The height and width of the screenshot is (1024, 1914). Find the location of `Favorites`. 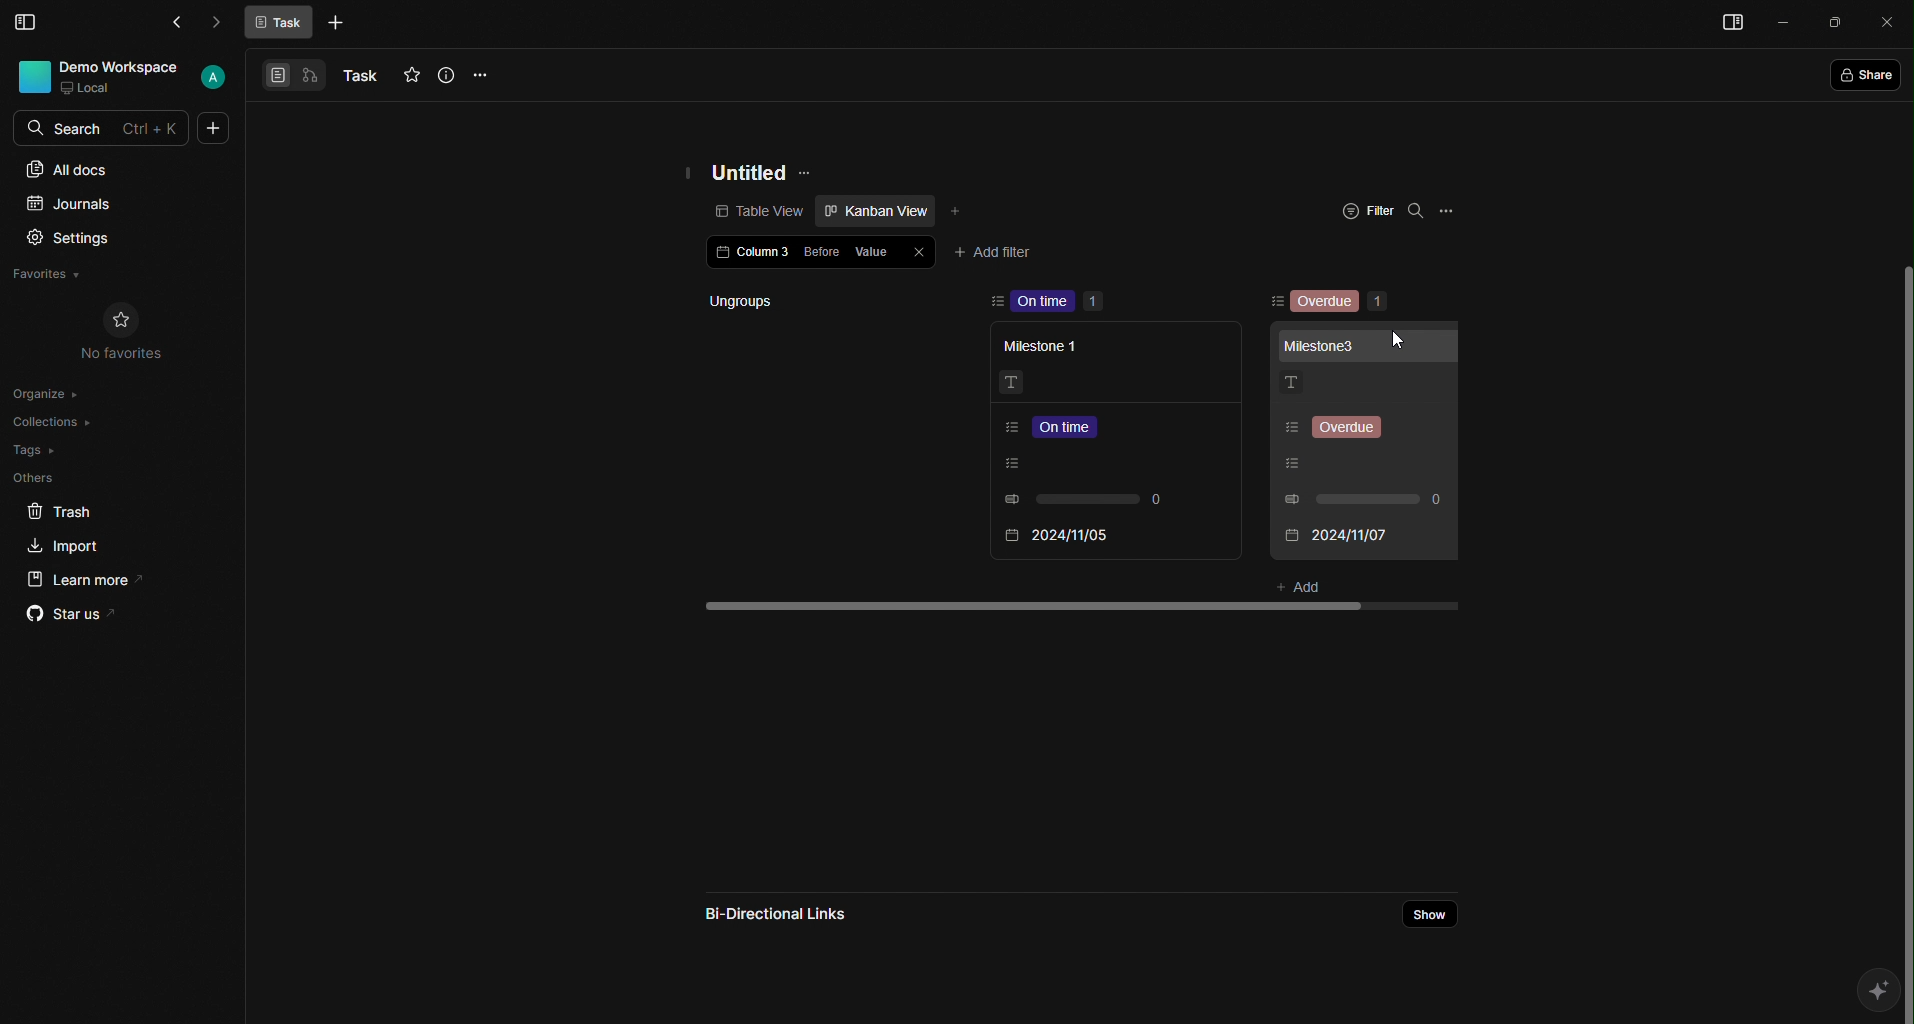

Favorites is located at coordinates (49, 273).